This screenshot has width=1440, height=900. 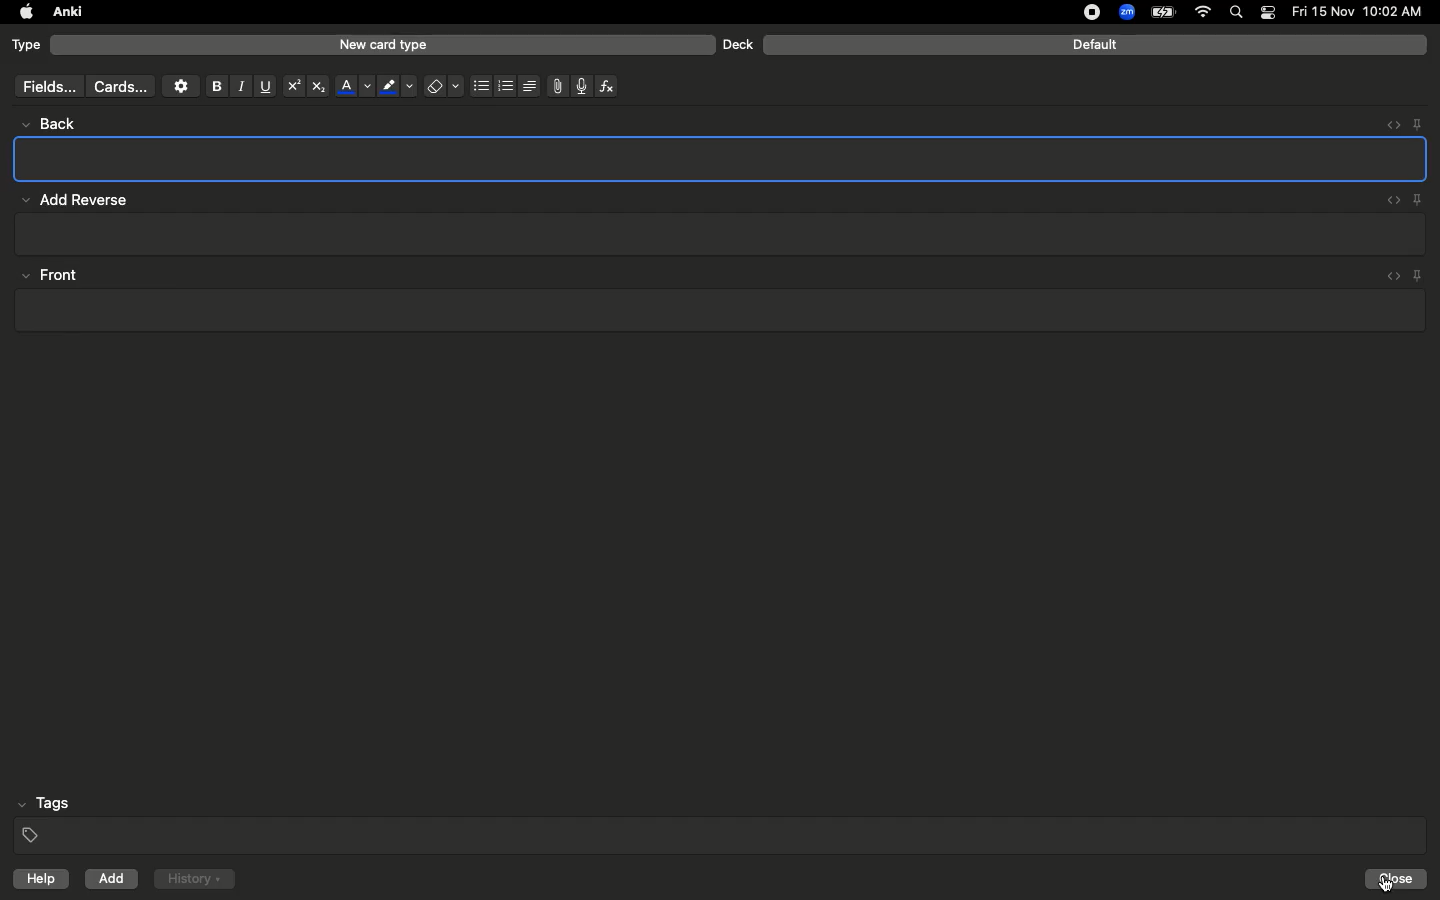 I want to click on Deck, so click(x=737, y=44).